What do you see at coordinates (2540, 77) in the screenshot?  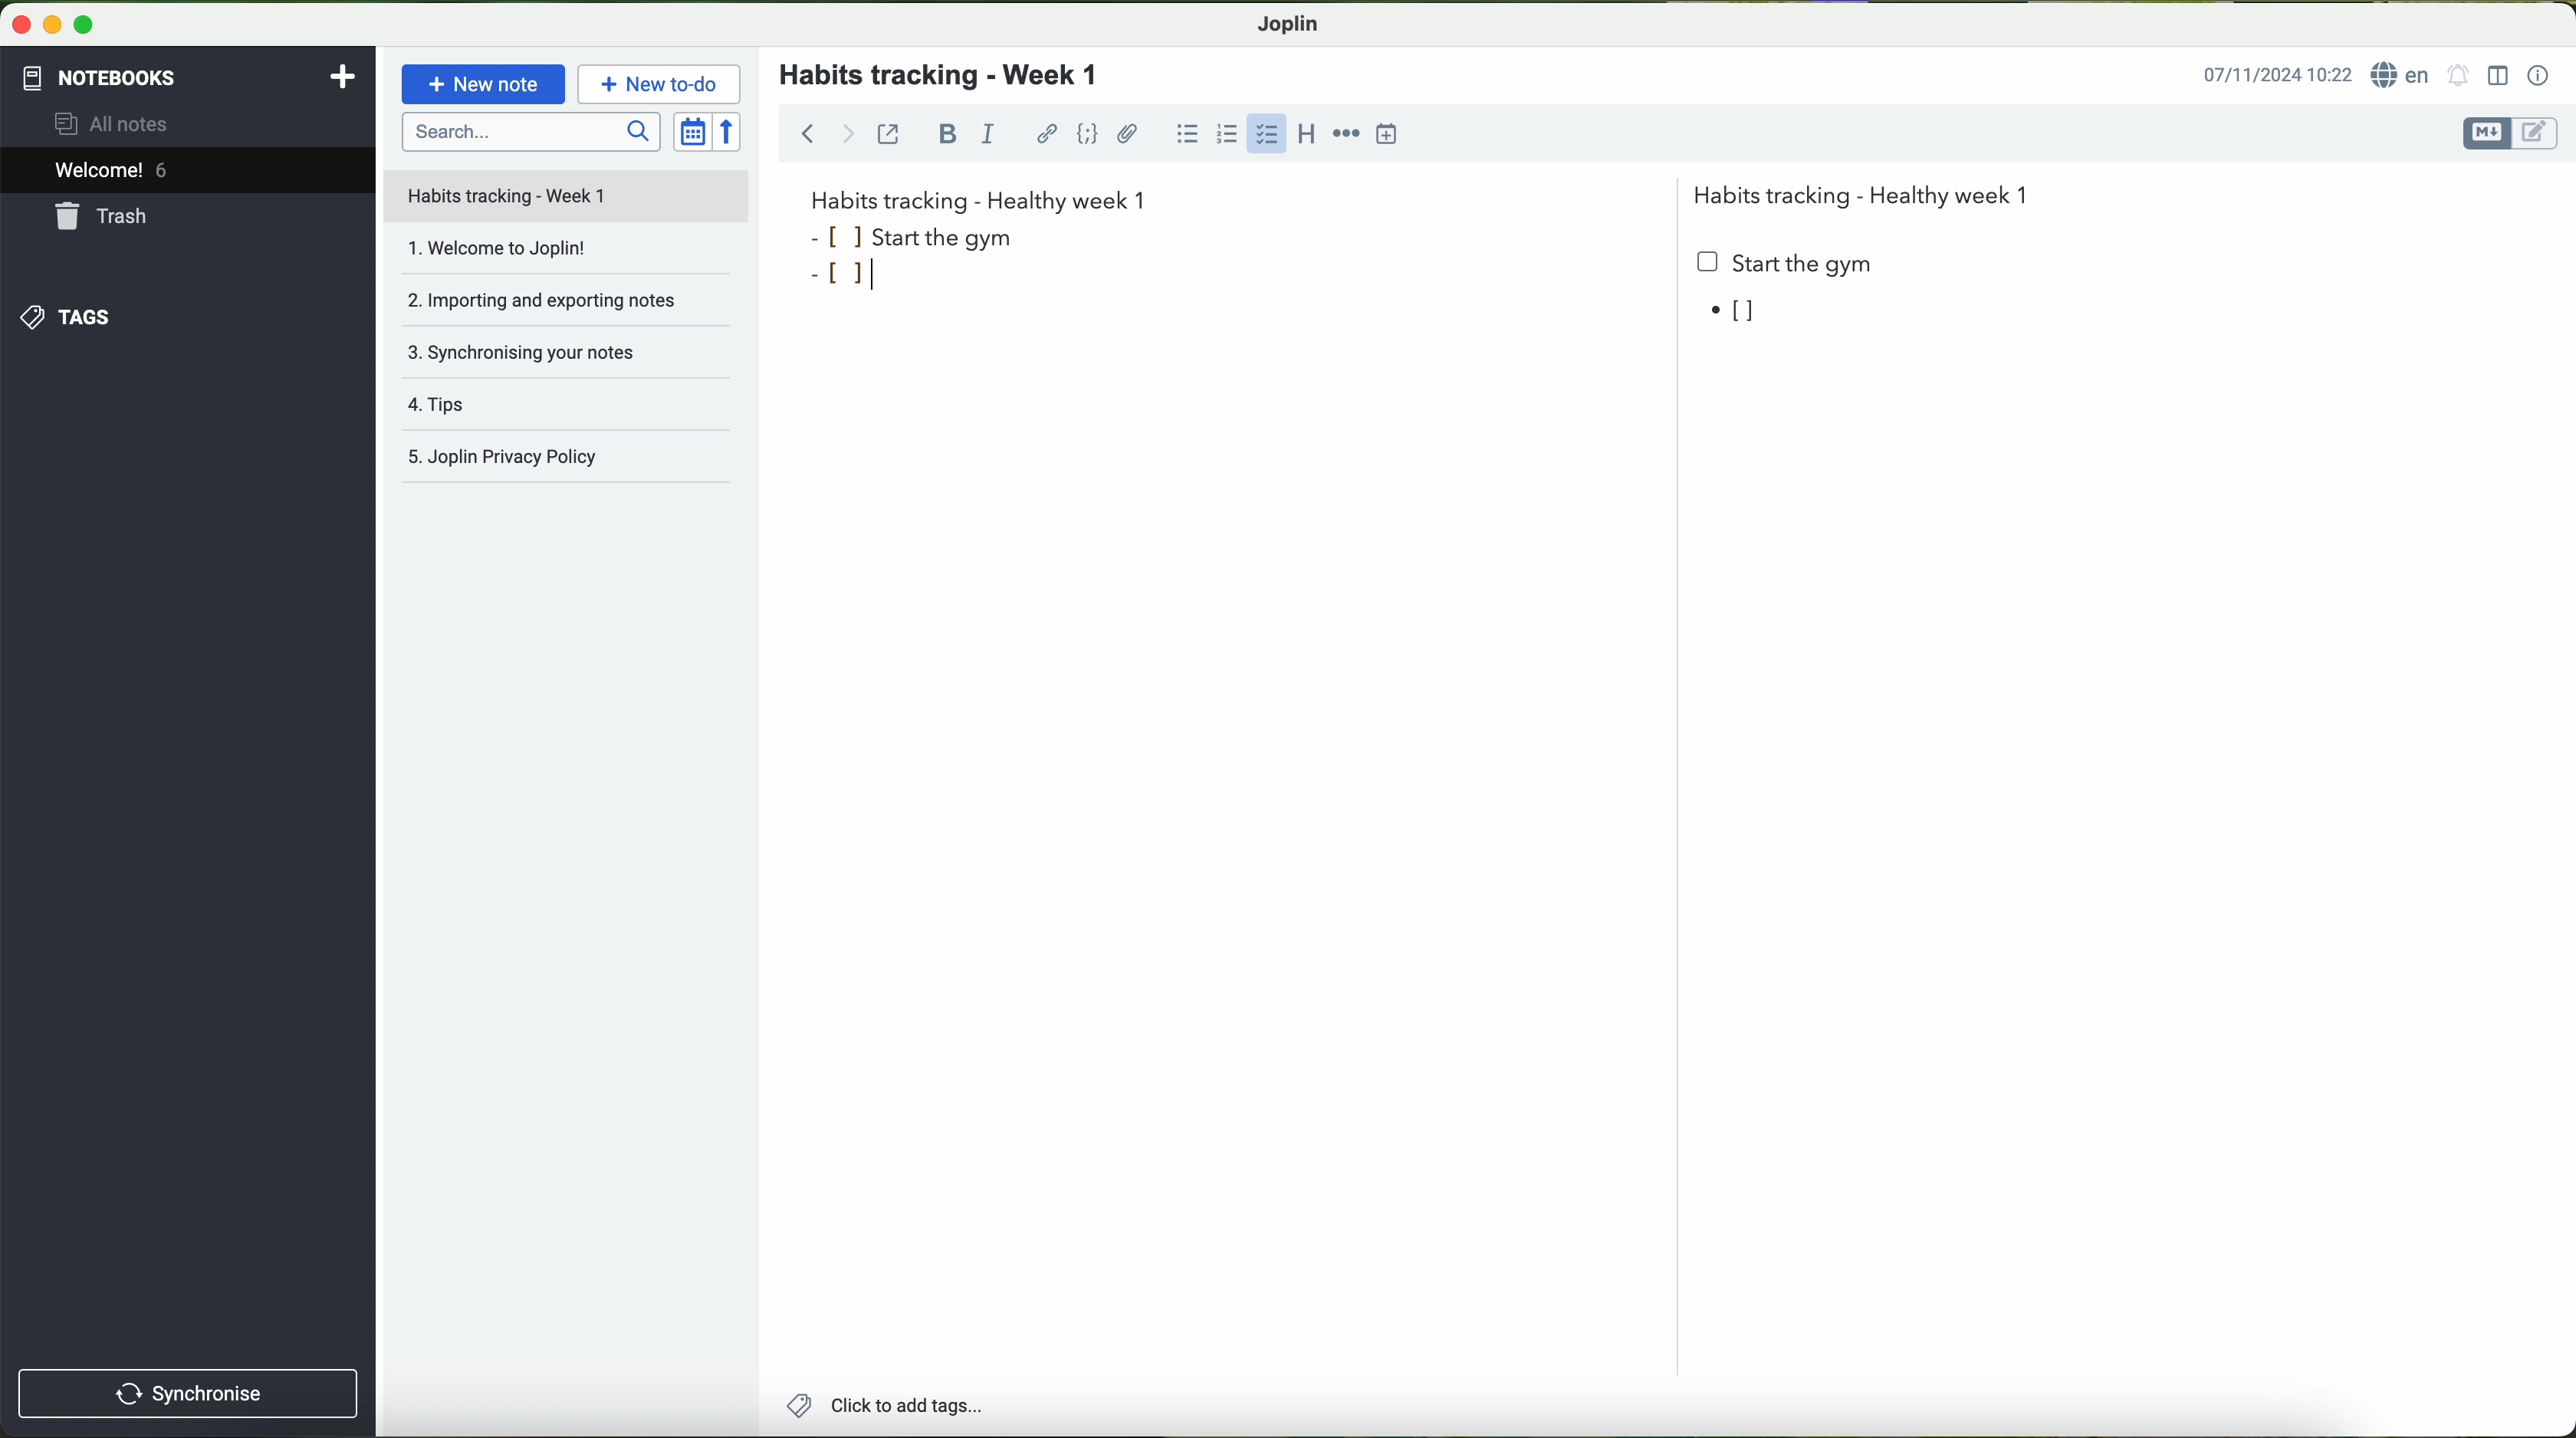 I see `note properties` at bounding box center [2540, 77].